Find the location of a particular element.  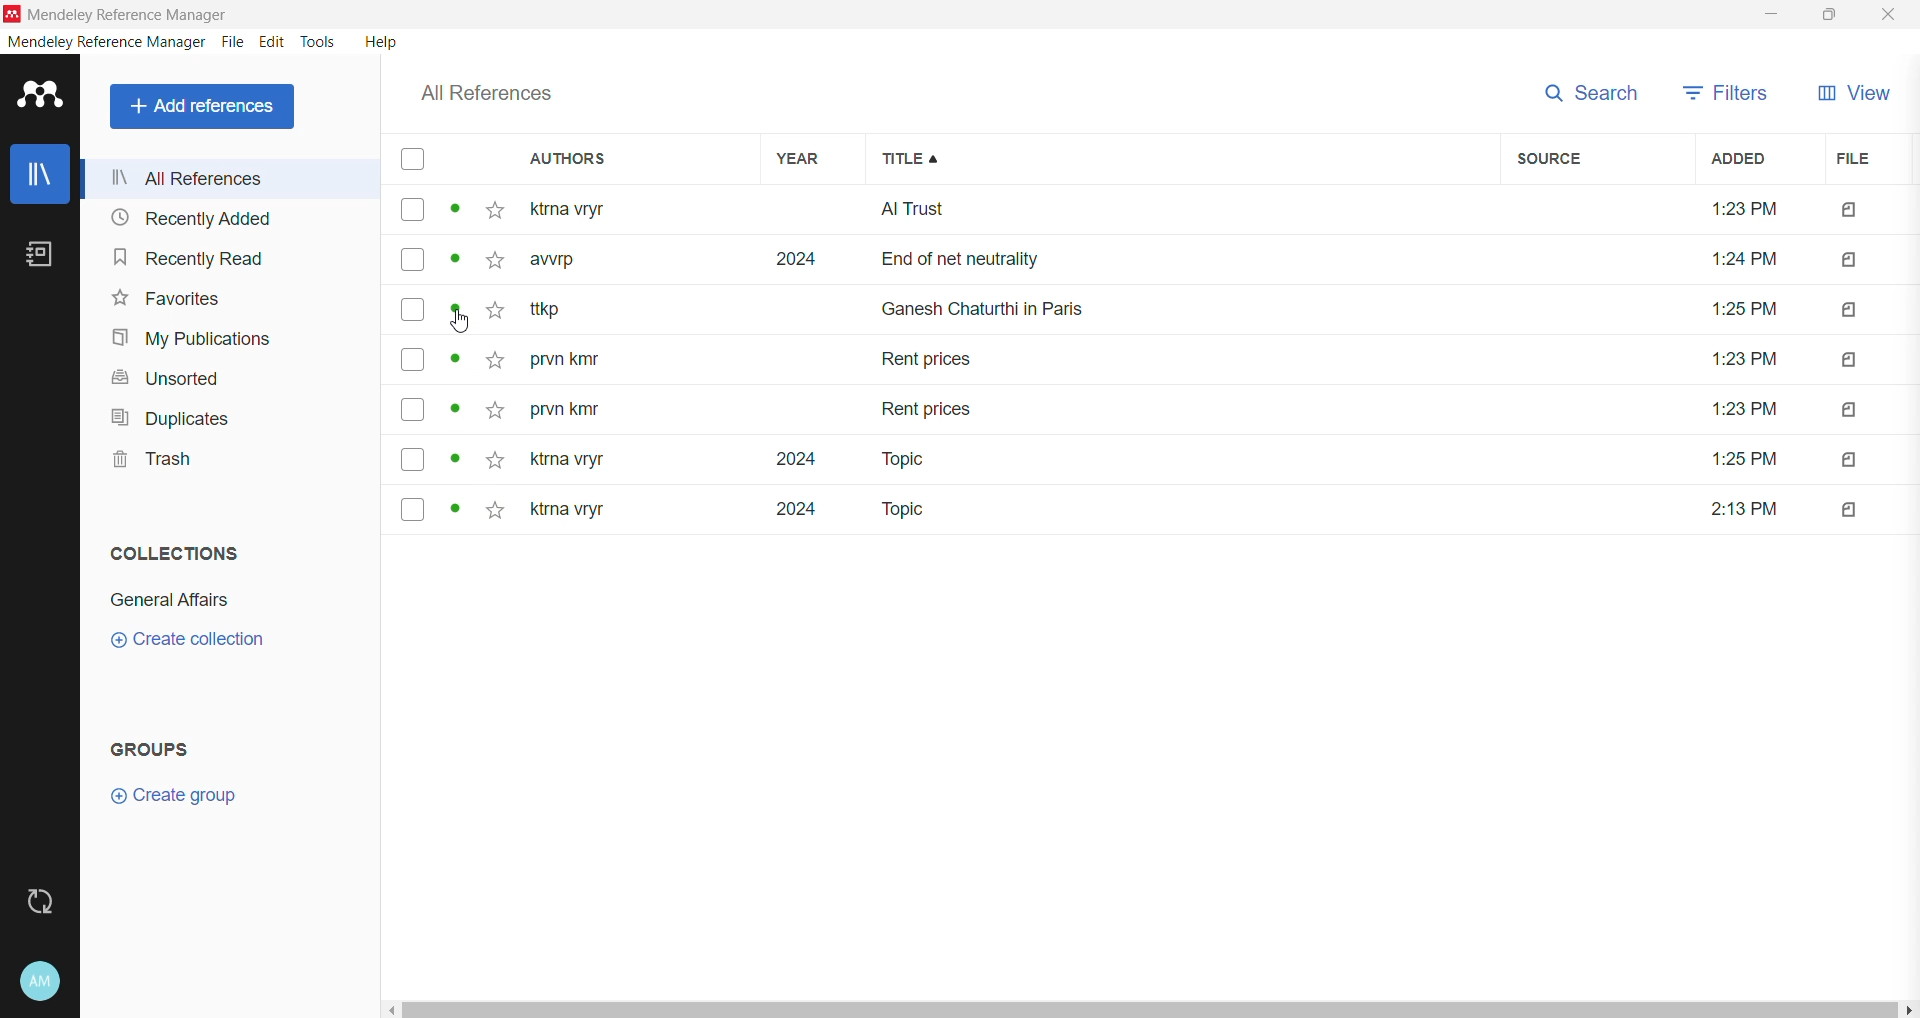

View is located at coordinates (1854, 95).